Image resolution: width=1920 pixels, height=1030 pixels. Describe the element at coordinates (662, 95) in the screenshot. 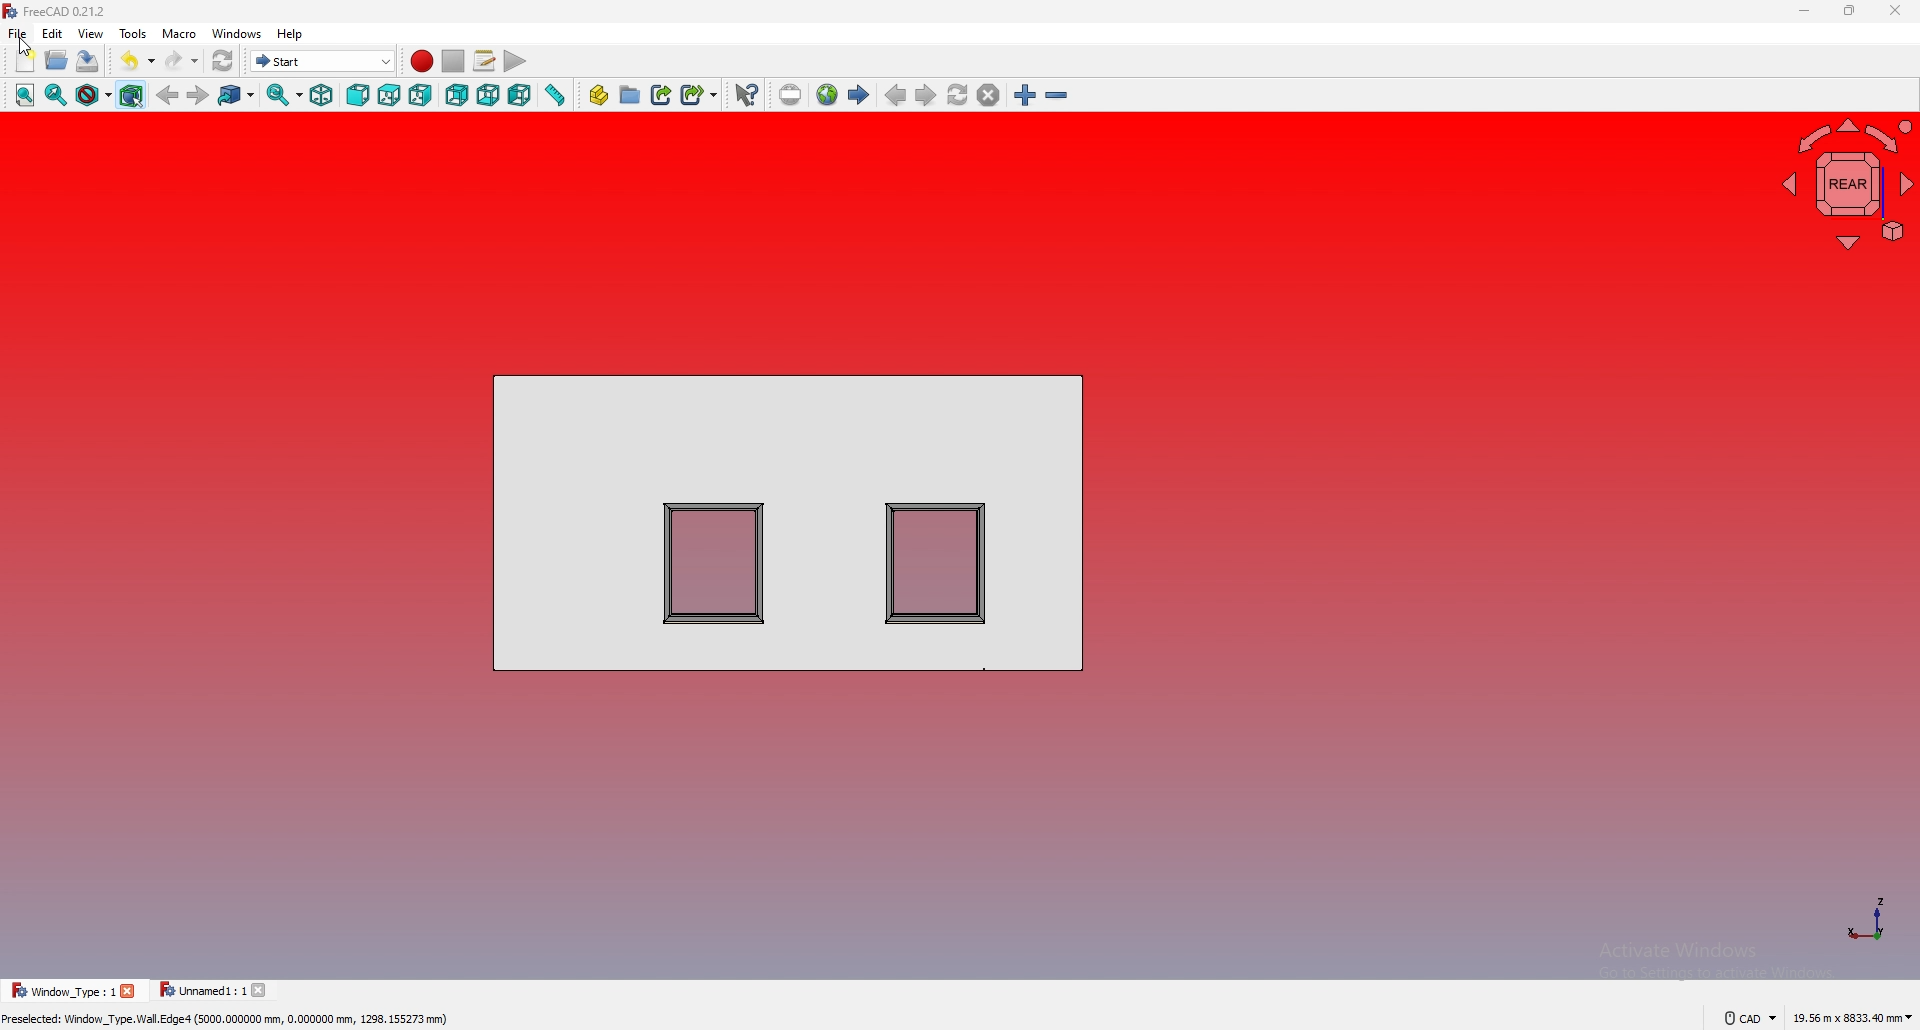

I see `create link` at that location.